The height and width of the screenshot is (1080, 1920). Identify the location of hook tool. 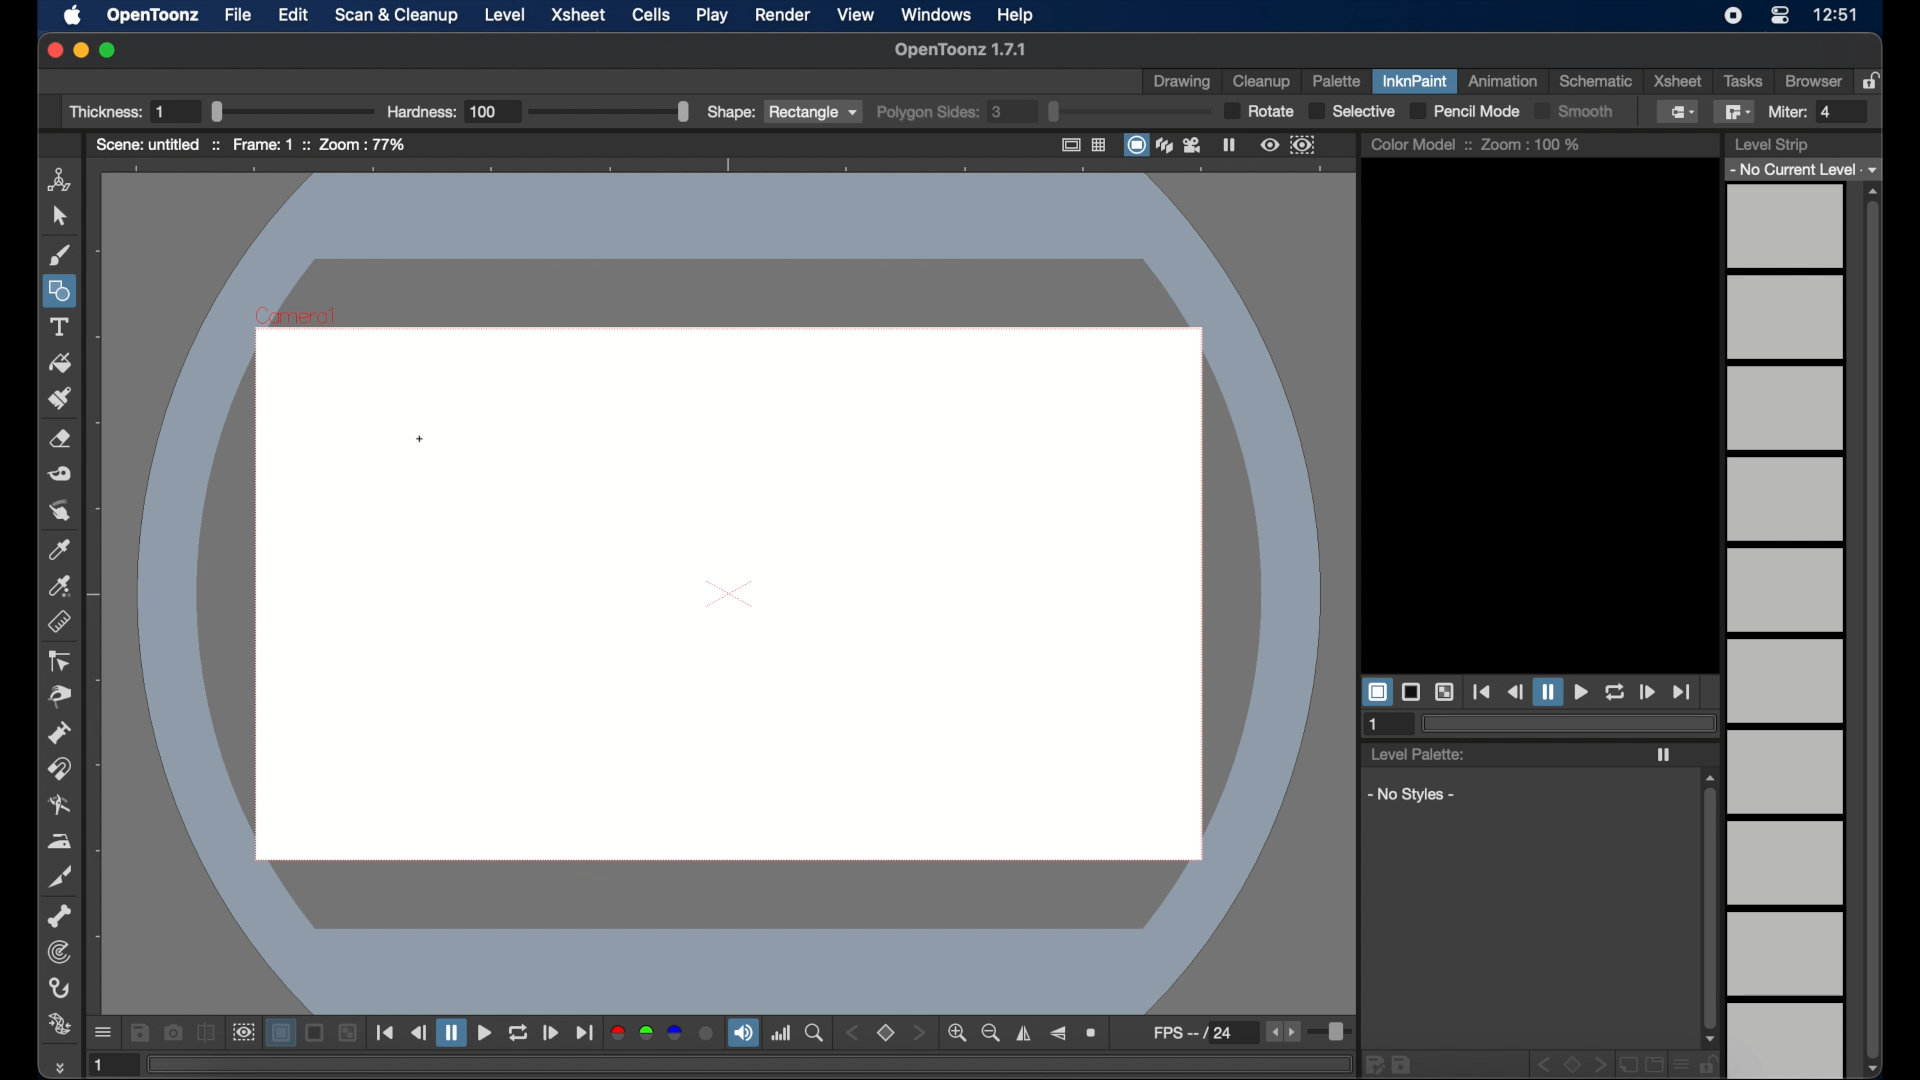
(60, 988).